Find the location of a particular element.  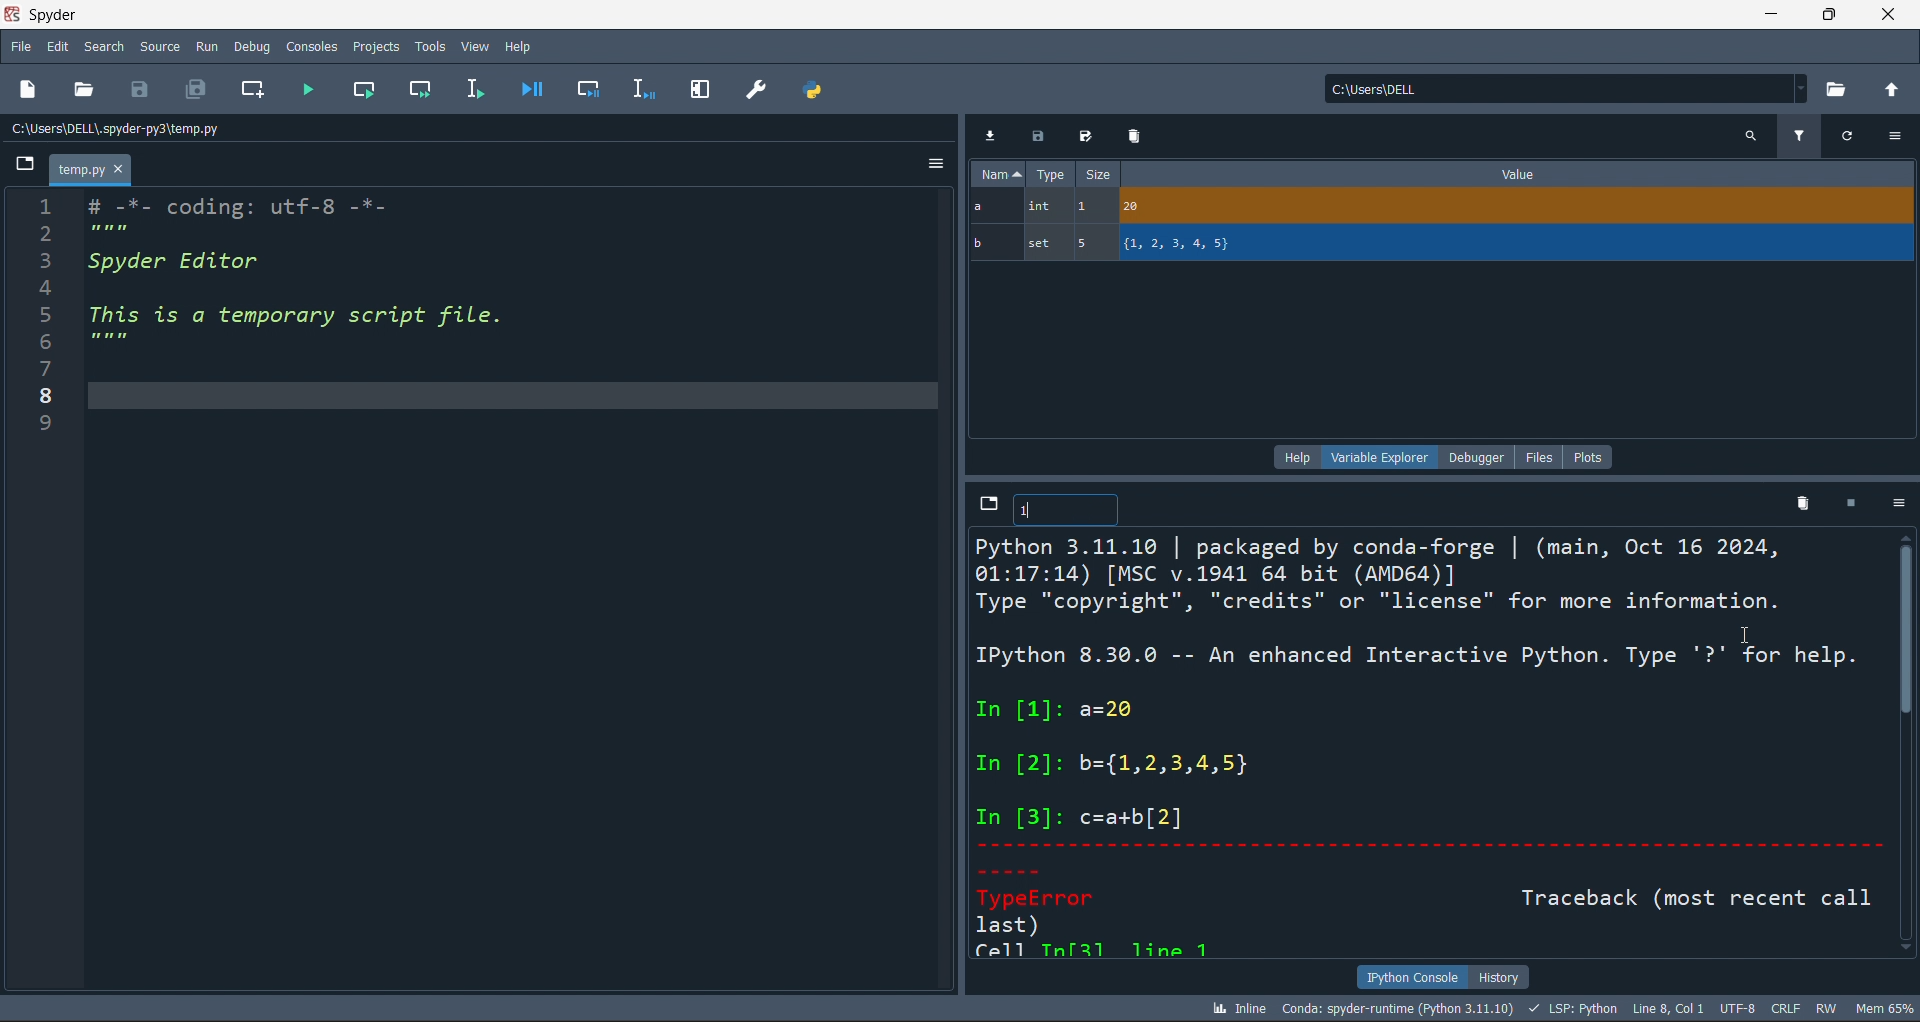

TOOLS is located at coordinates (429, 45).